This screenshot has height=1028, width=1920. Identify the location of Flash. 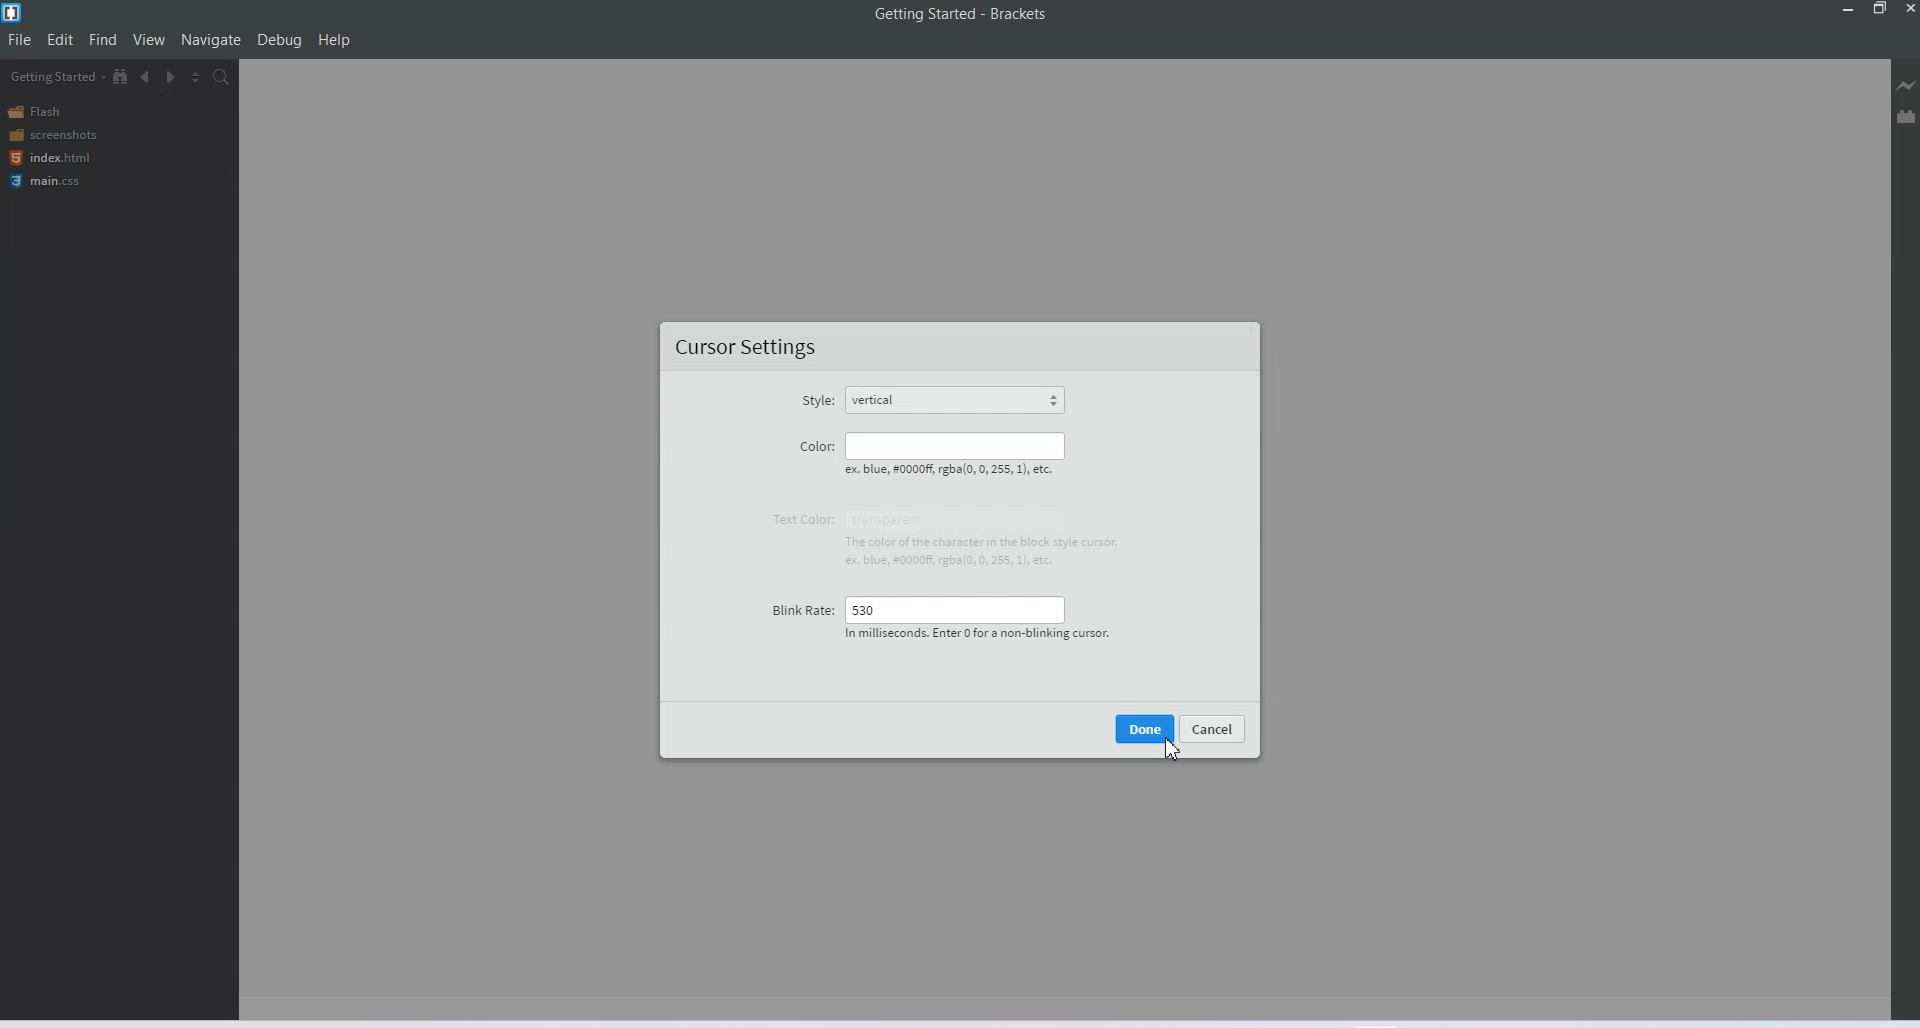
(38, 112).